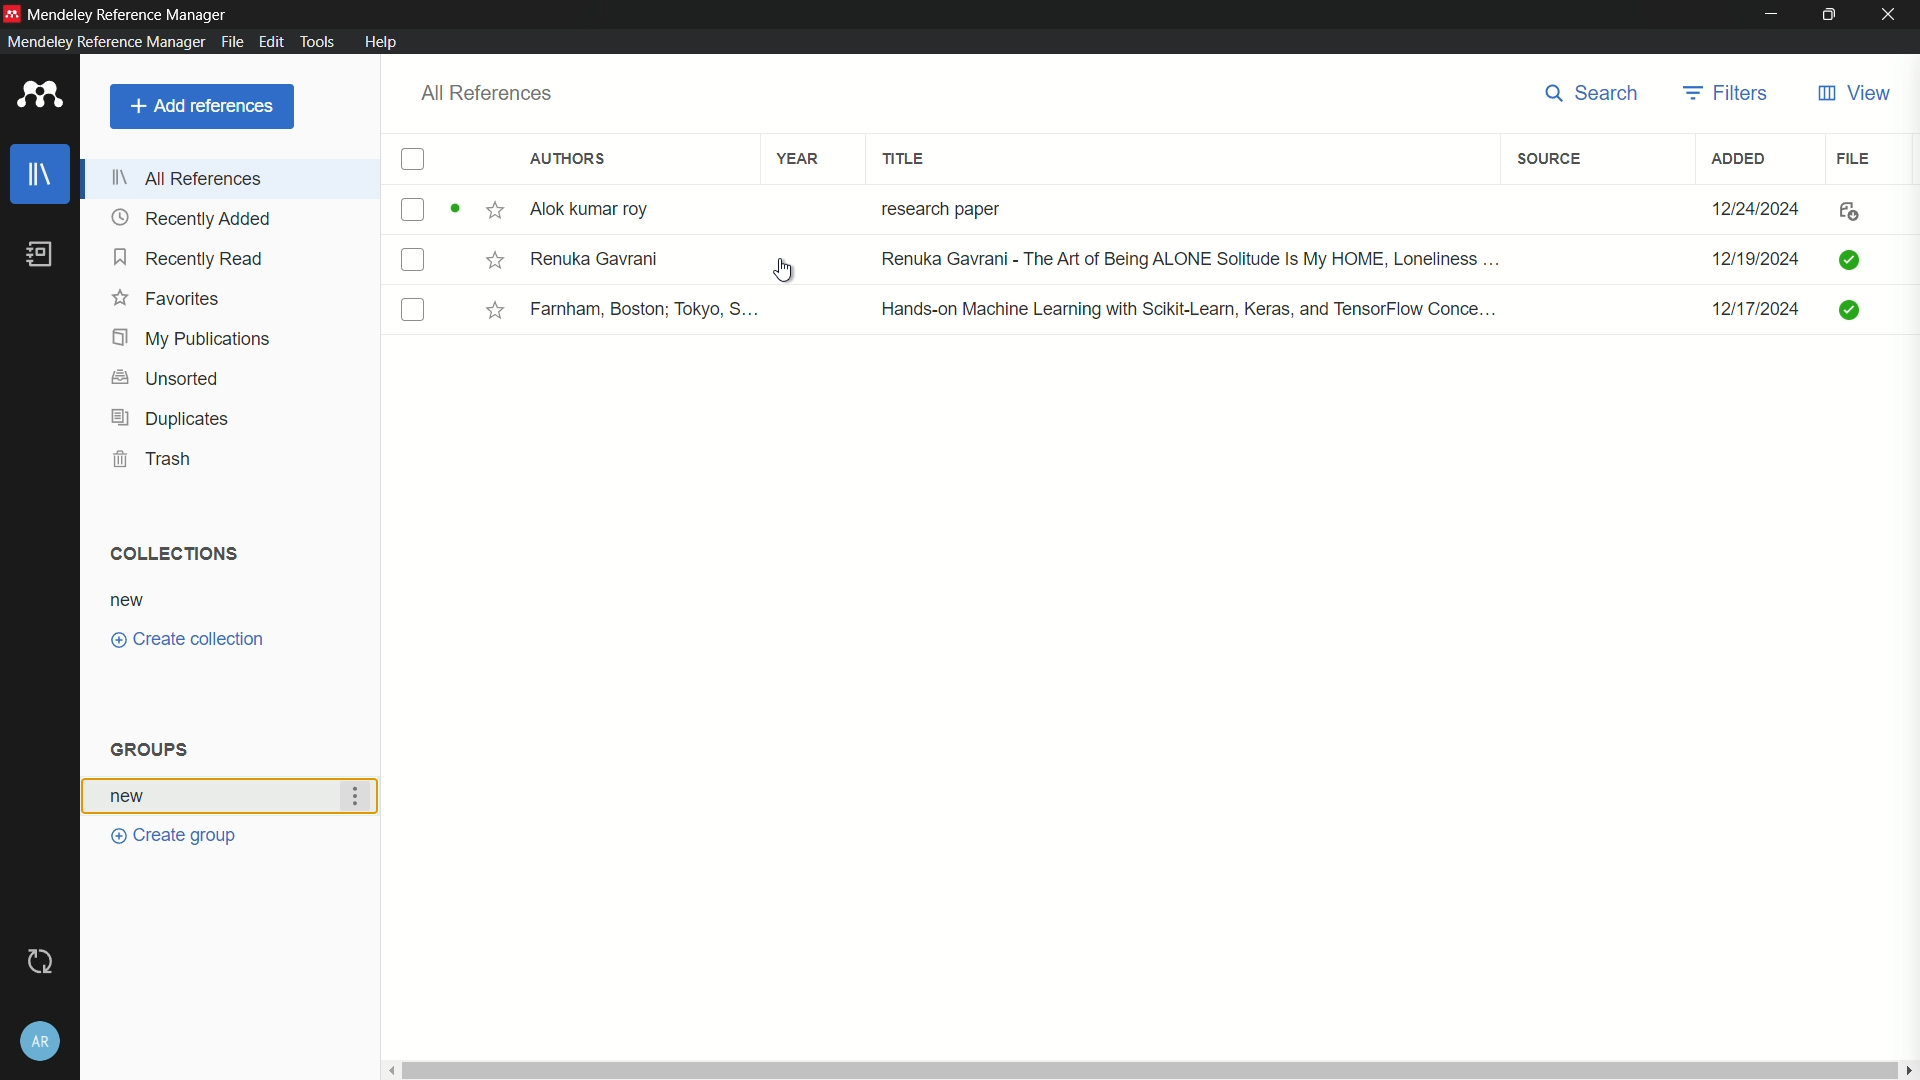  What do you see at coordinates (102, 42) in the screenshot?
I see `app name` at bounding box center [102, 42].